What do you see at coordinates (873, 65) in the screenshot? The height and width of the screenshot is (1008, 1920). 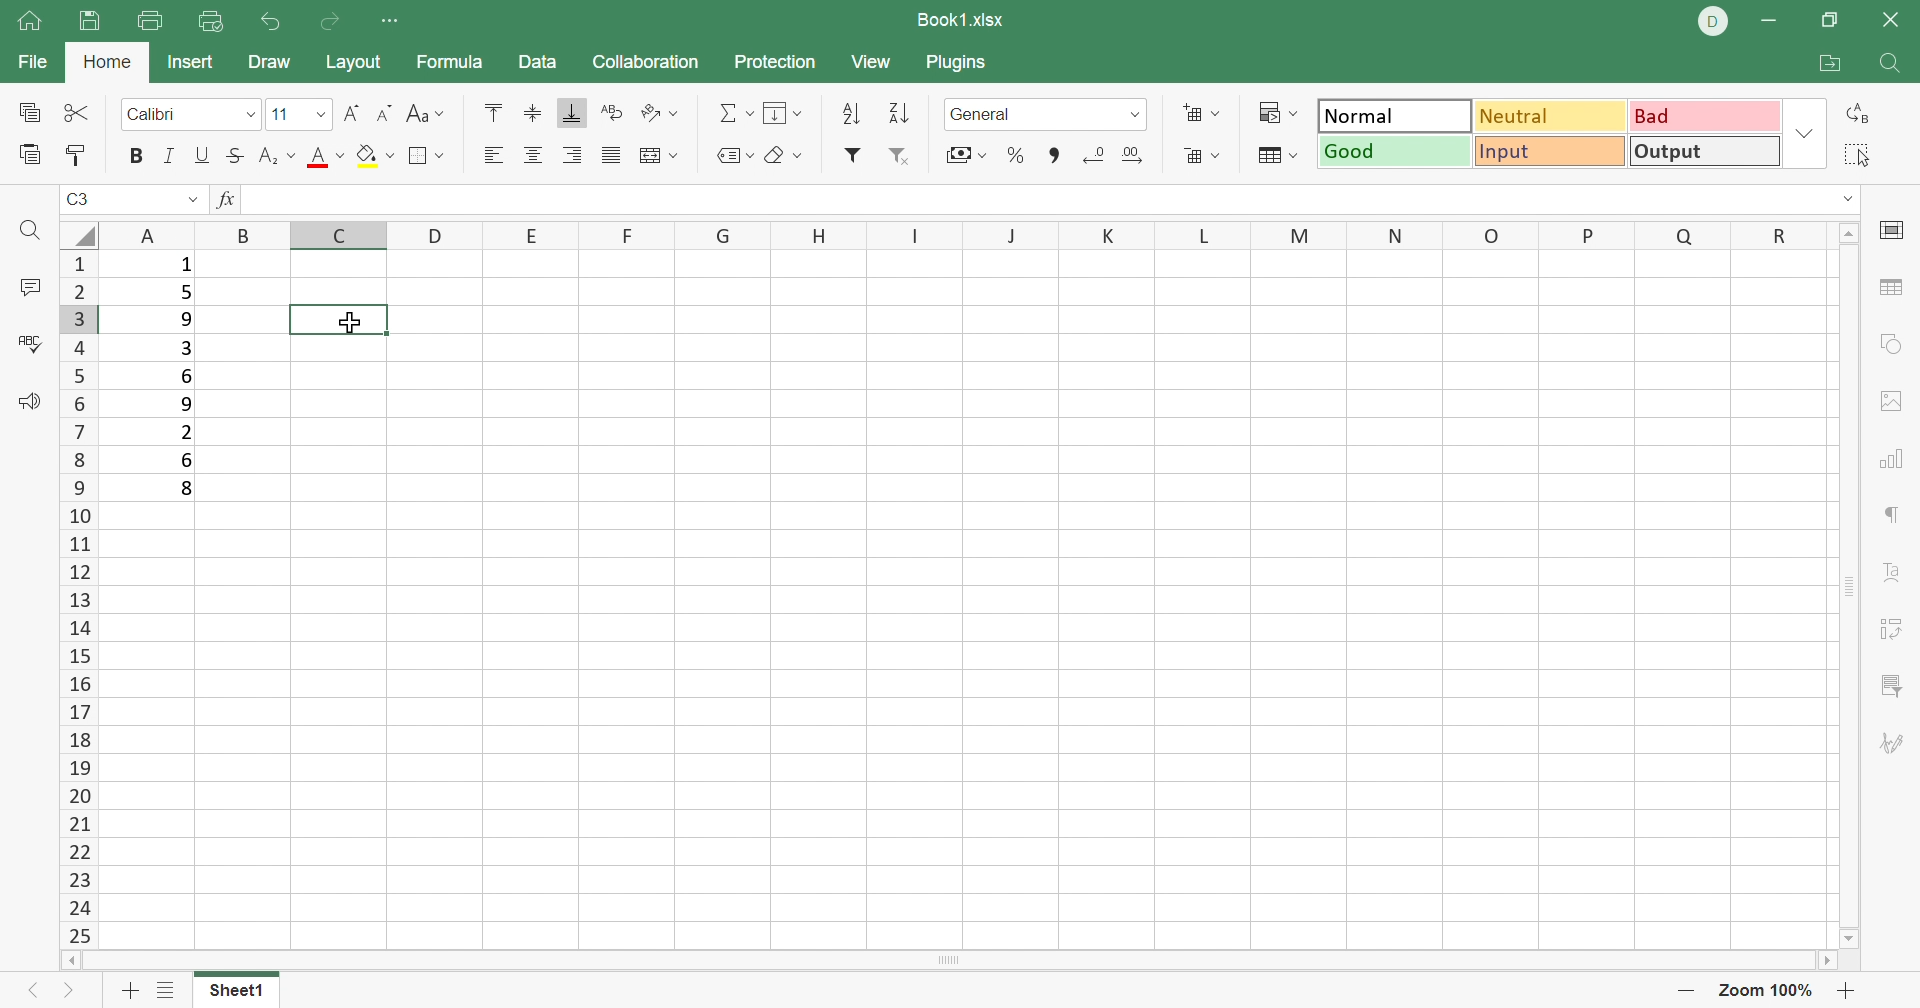 I see `View` at bounding box center [873, 65].